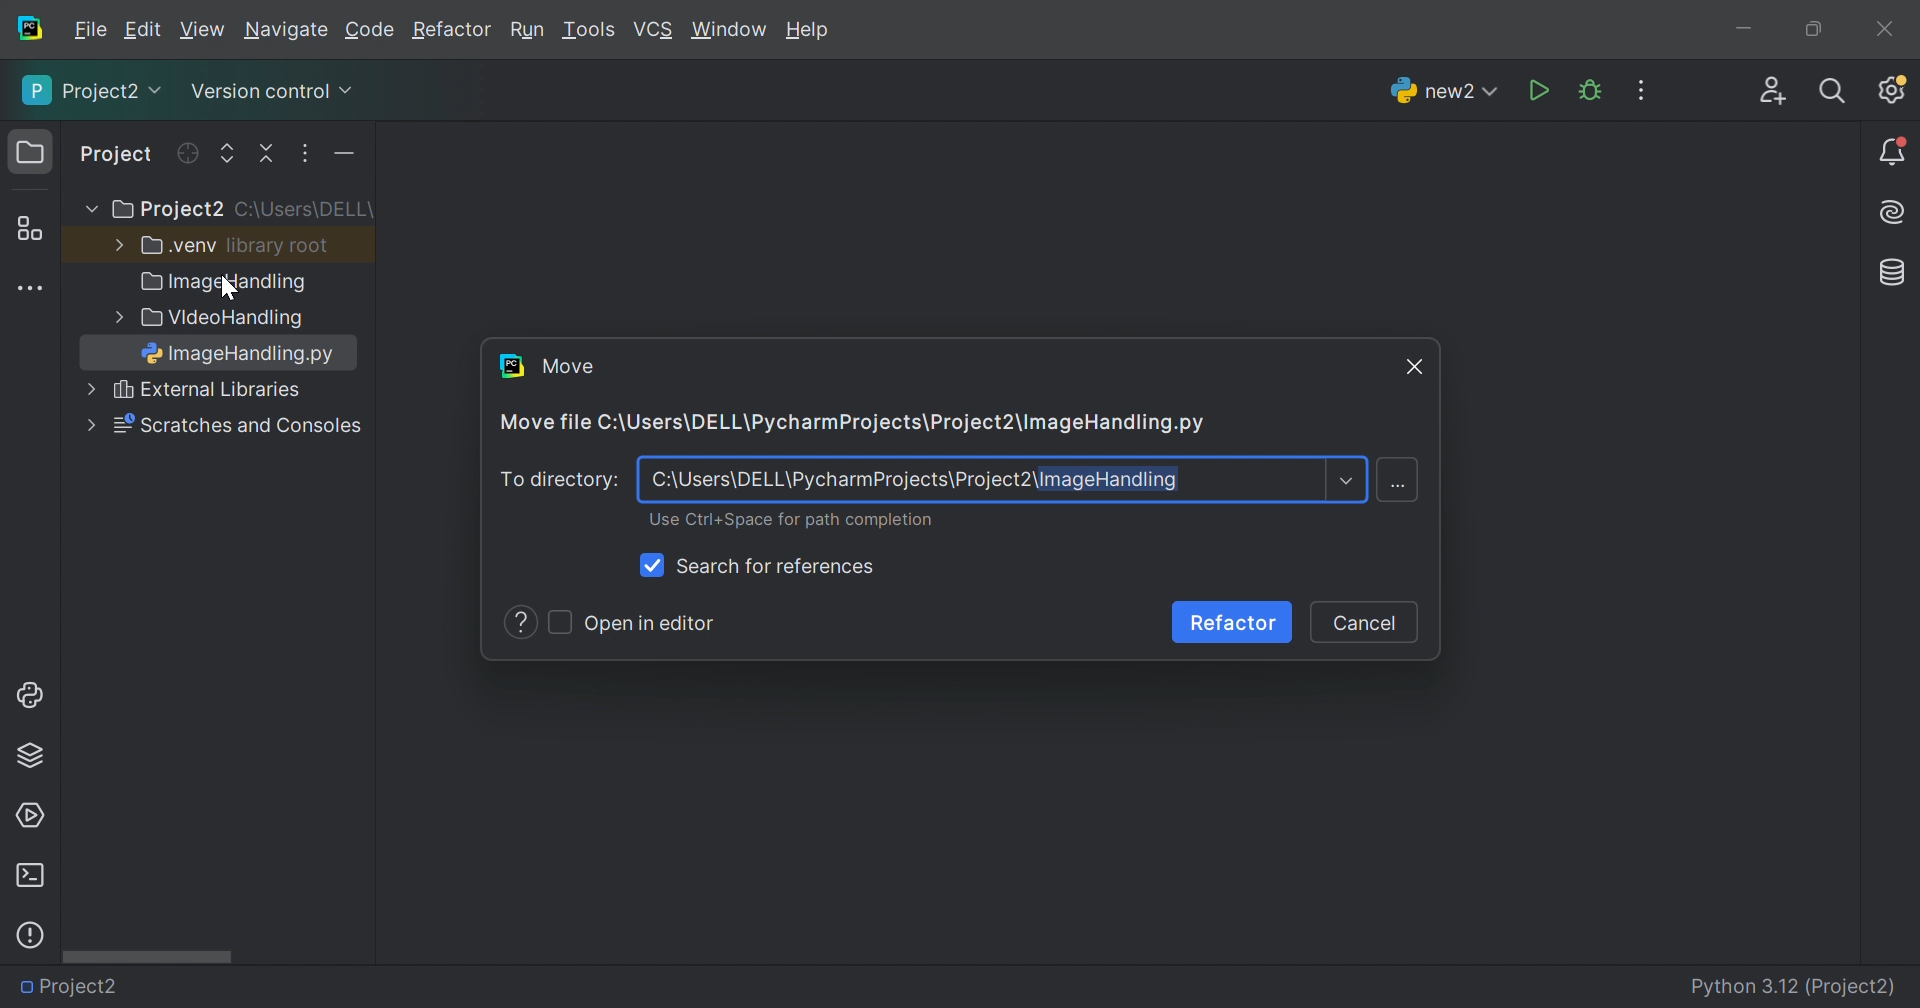 The image size is (1920, 1008). What do you see at coordinates (166, 210) in the screenshot?
I see `Project2` at bounding box center [166, 210].